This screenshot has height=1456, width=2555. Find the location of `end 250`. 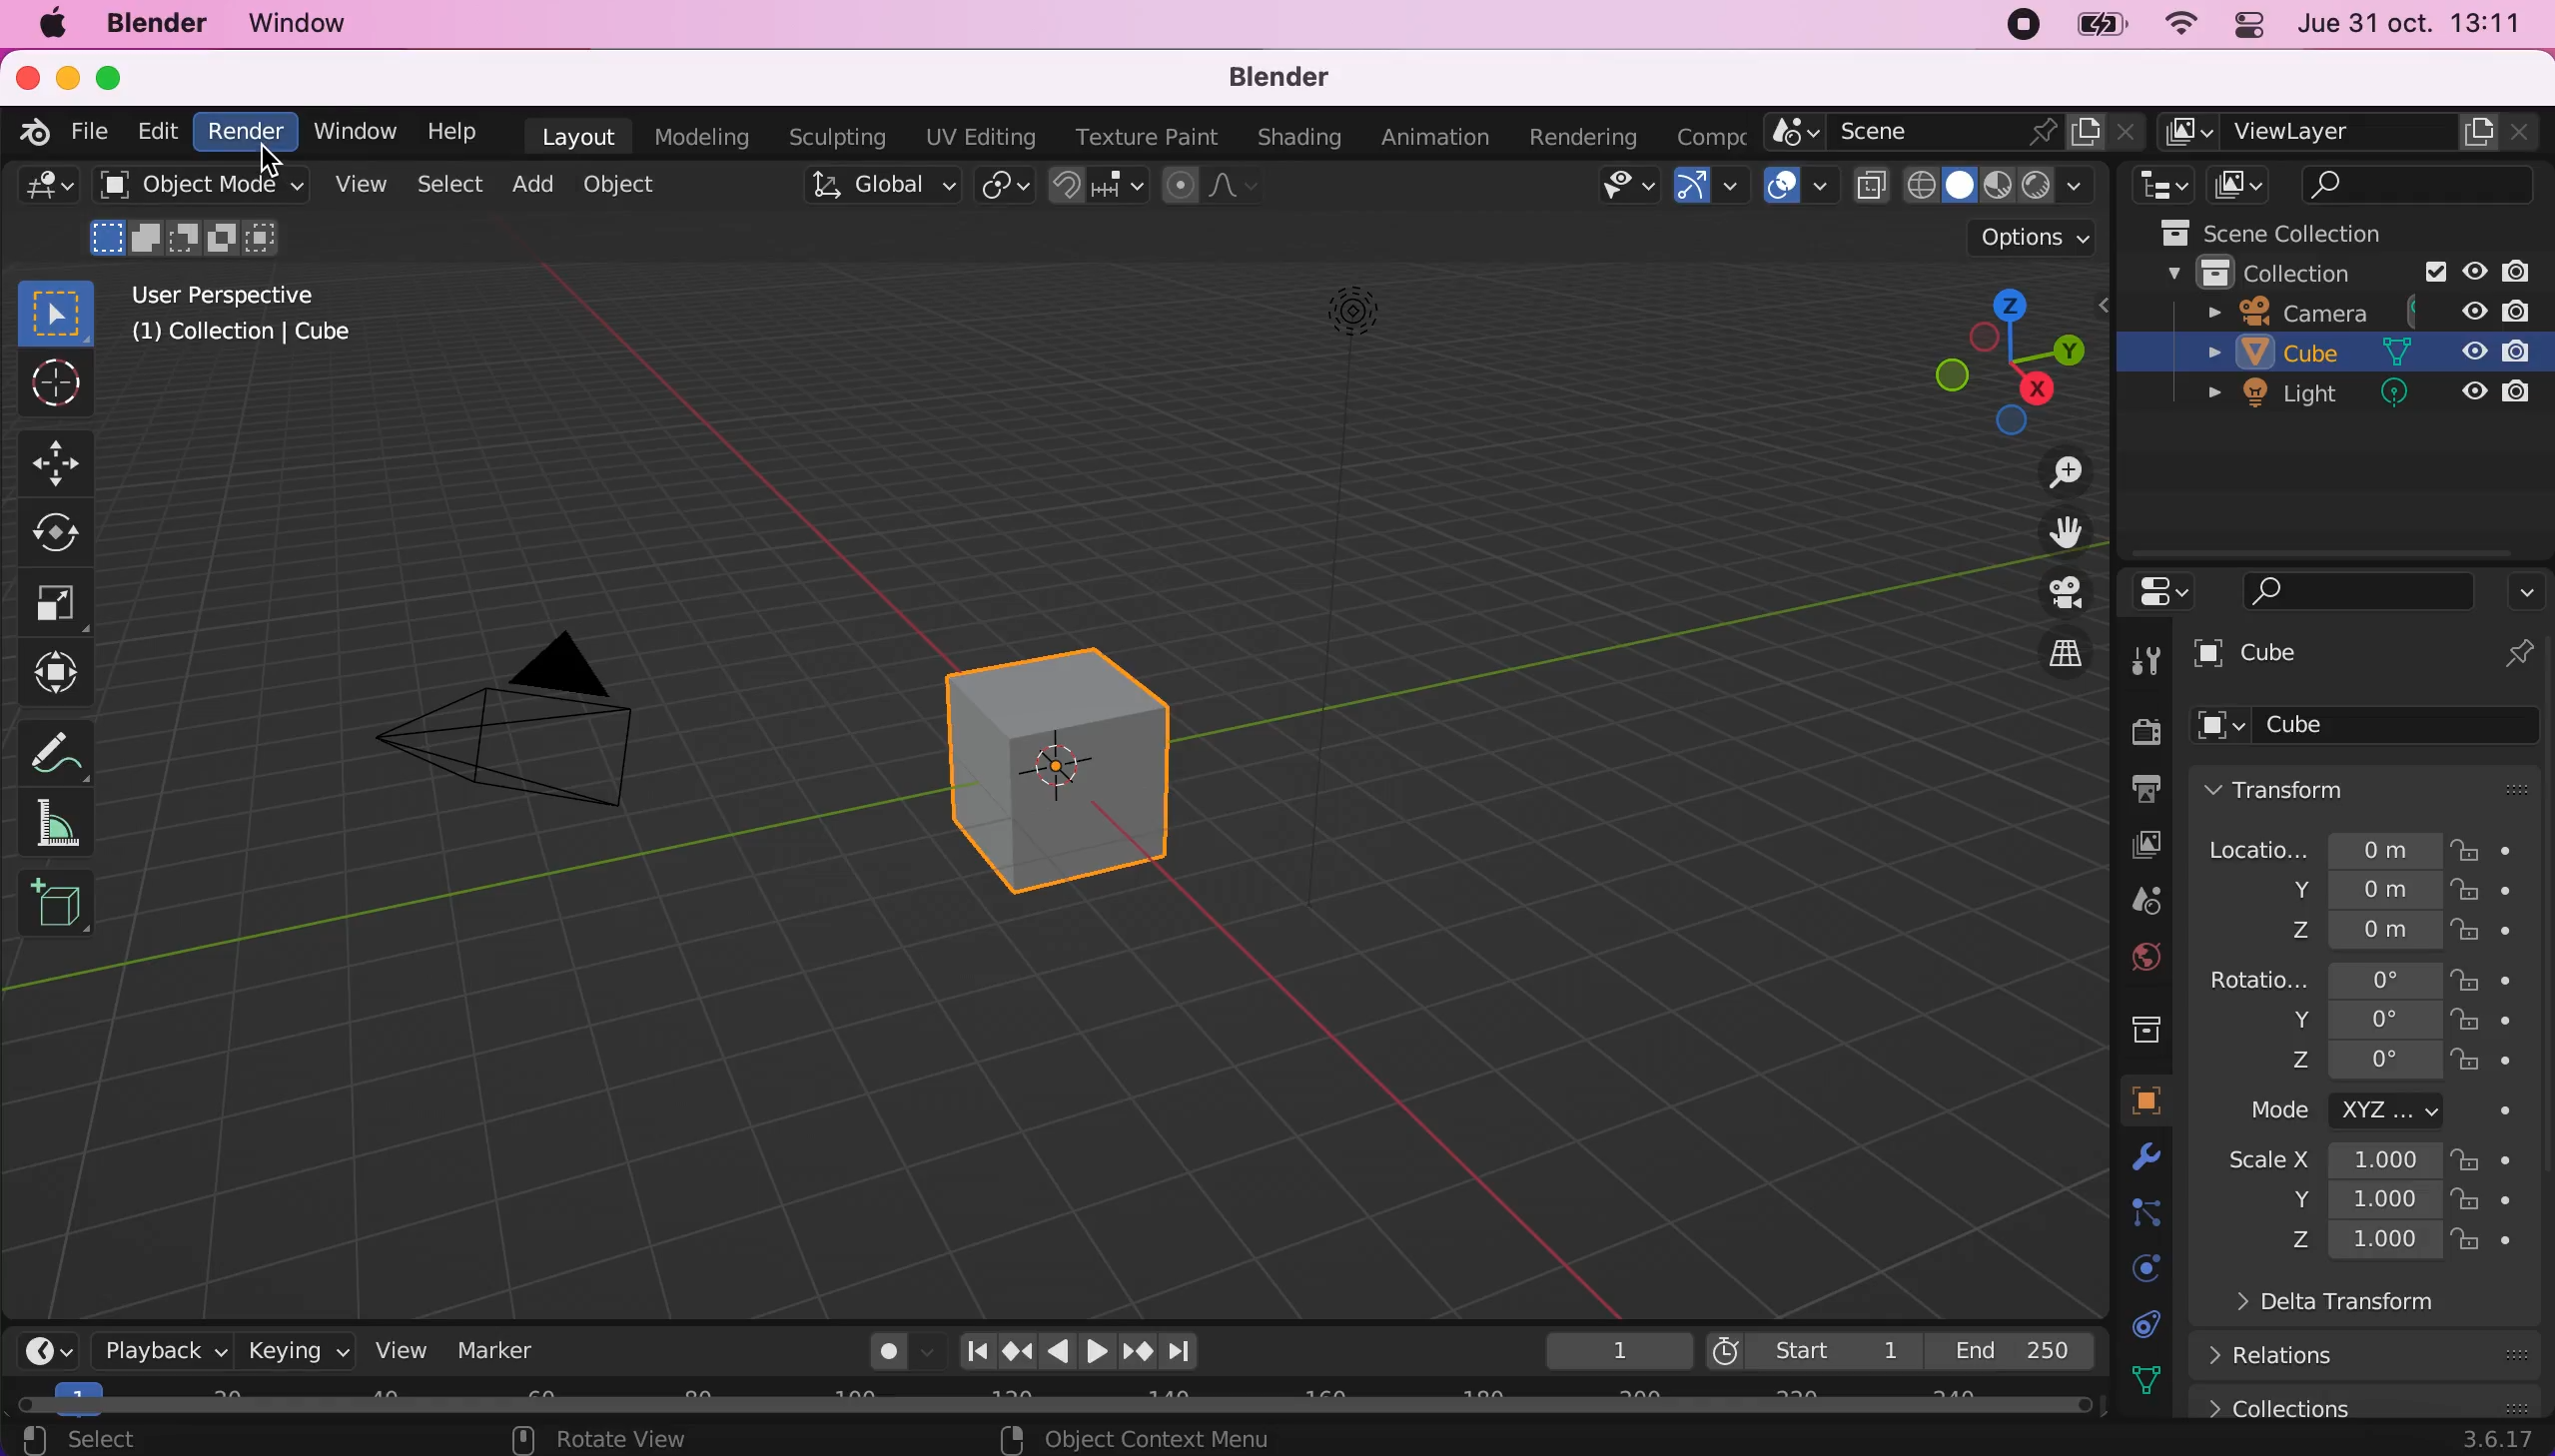

end 250 is located at coordinates (2022, 1352).